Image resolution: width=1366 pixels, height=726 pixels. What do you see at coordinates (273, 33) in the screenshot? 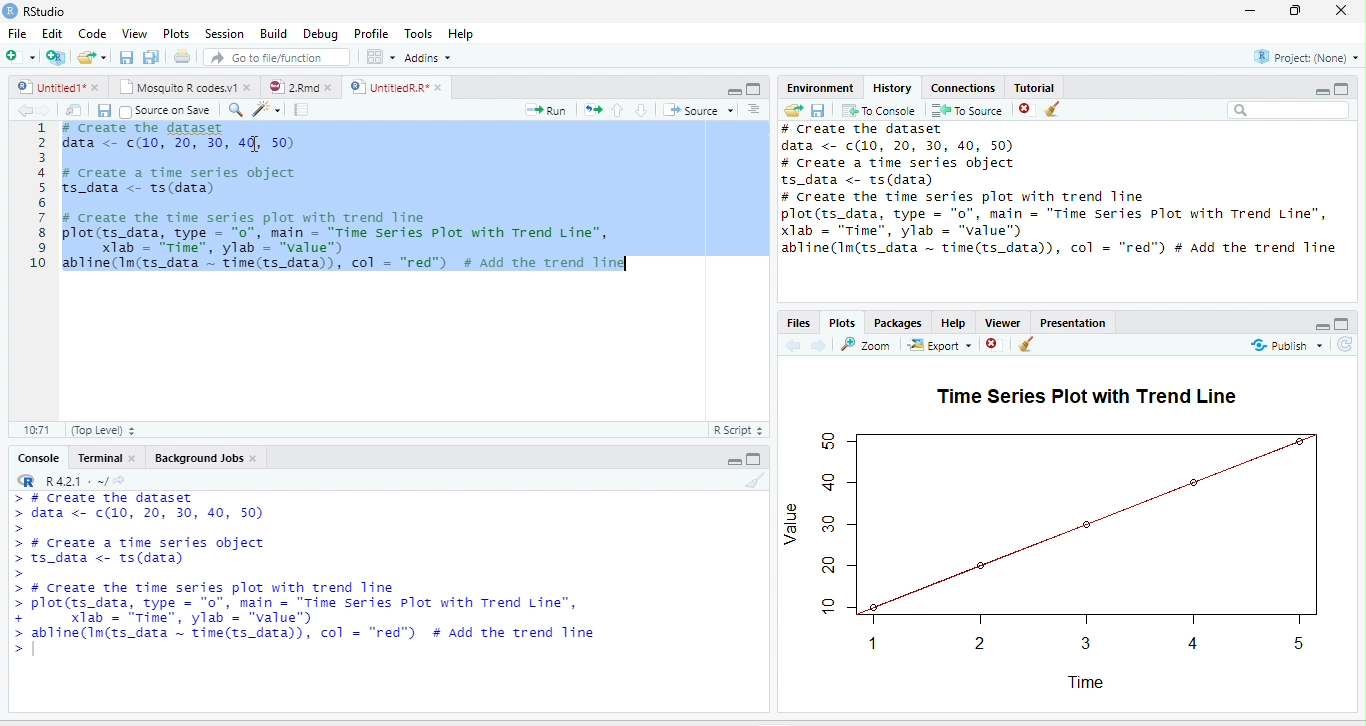
I see `Build` at bounding box center [273, 33].